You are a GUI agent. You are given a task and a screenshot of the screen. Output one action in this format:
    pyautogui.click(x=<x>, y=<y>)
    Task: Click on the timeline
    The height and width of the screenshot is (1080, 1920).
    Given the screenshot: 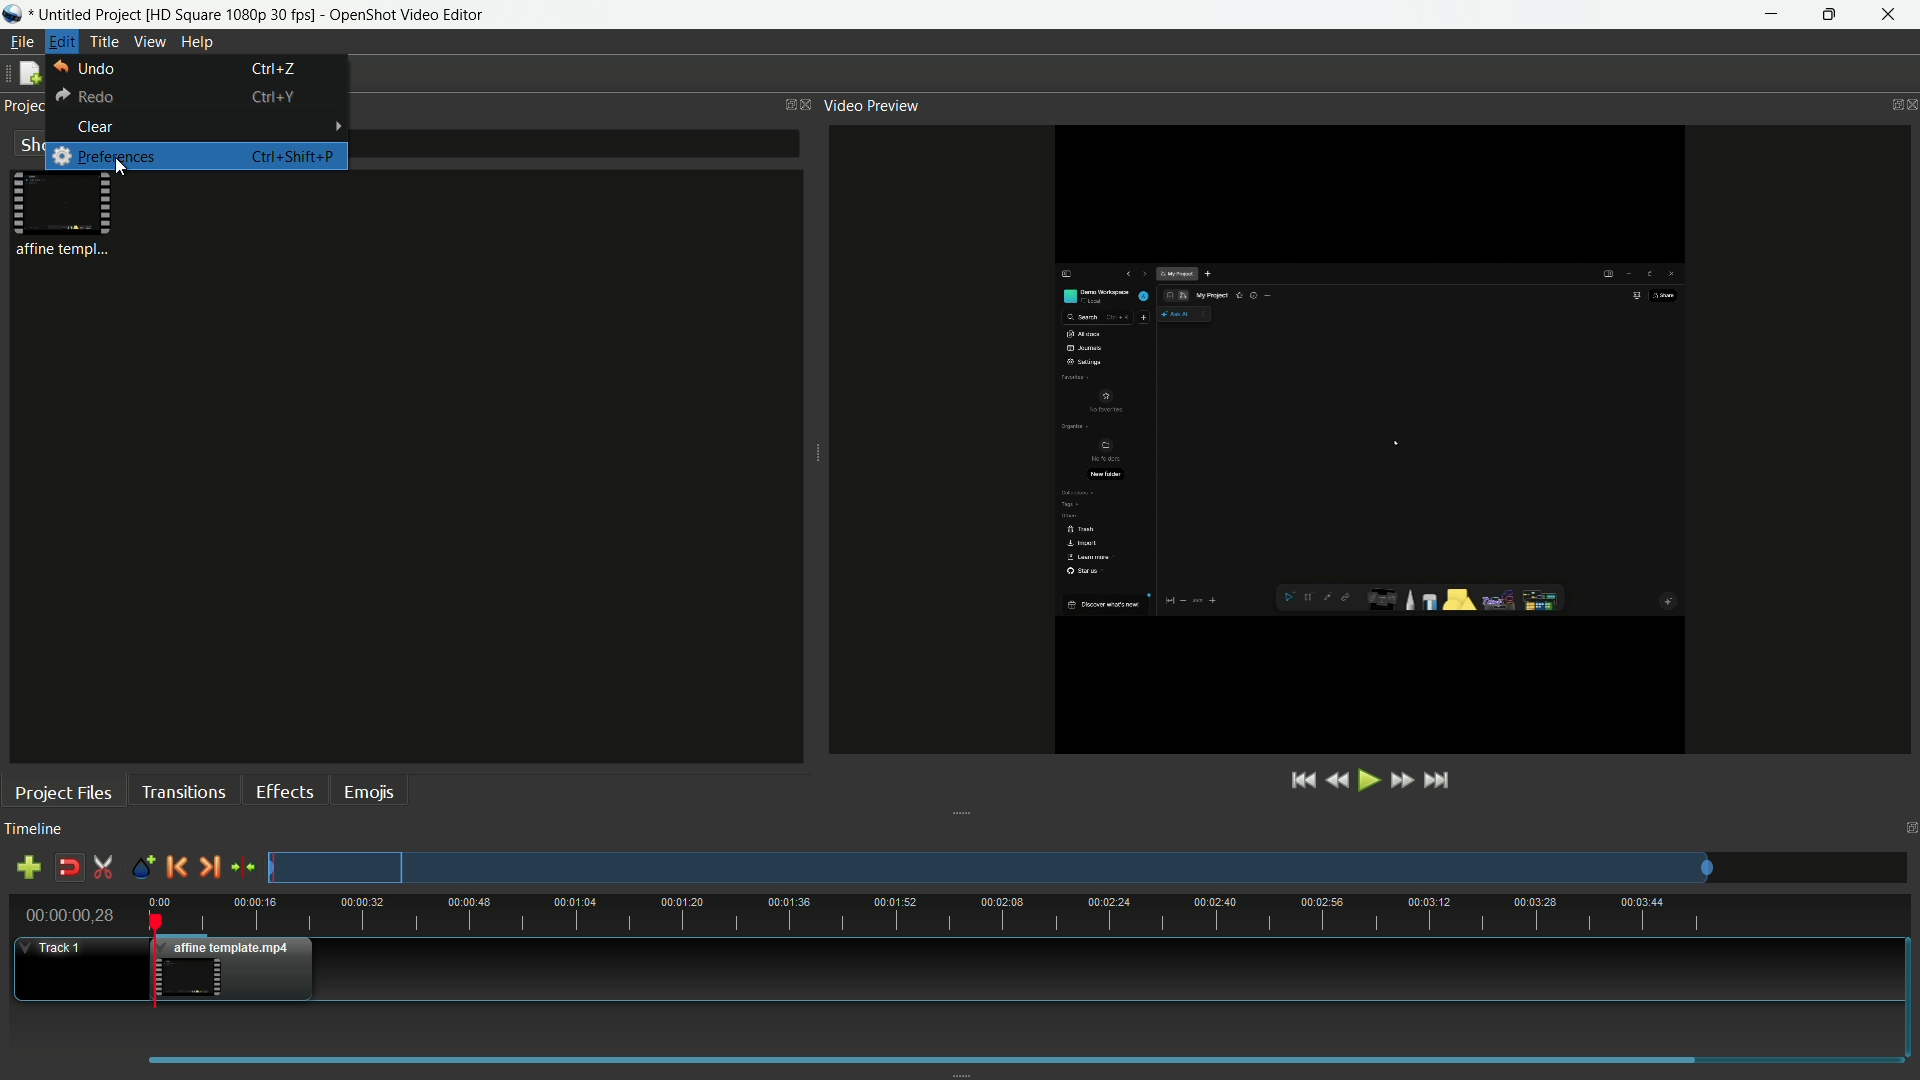 What is the action you would take?
    pyautogui.click(x=34, y=830)
    